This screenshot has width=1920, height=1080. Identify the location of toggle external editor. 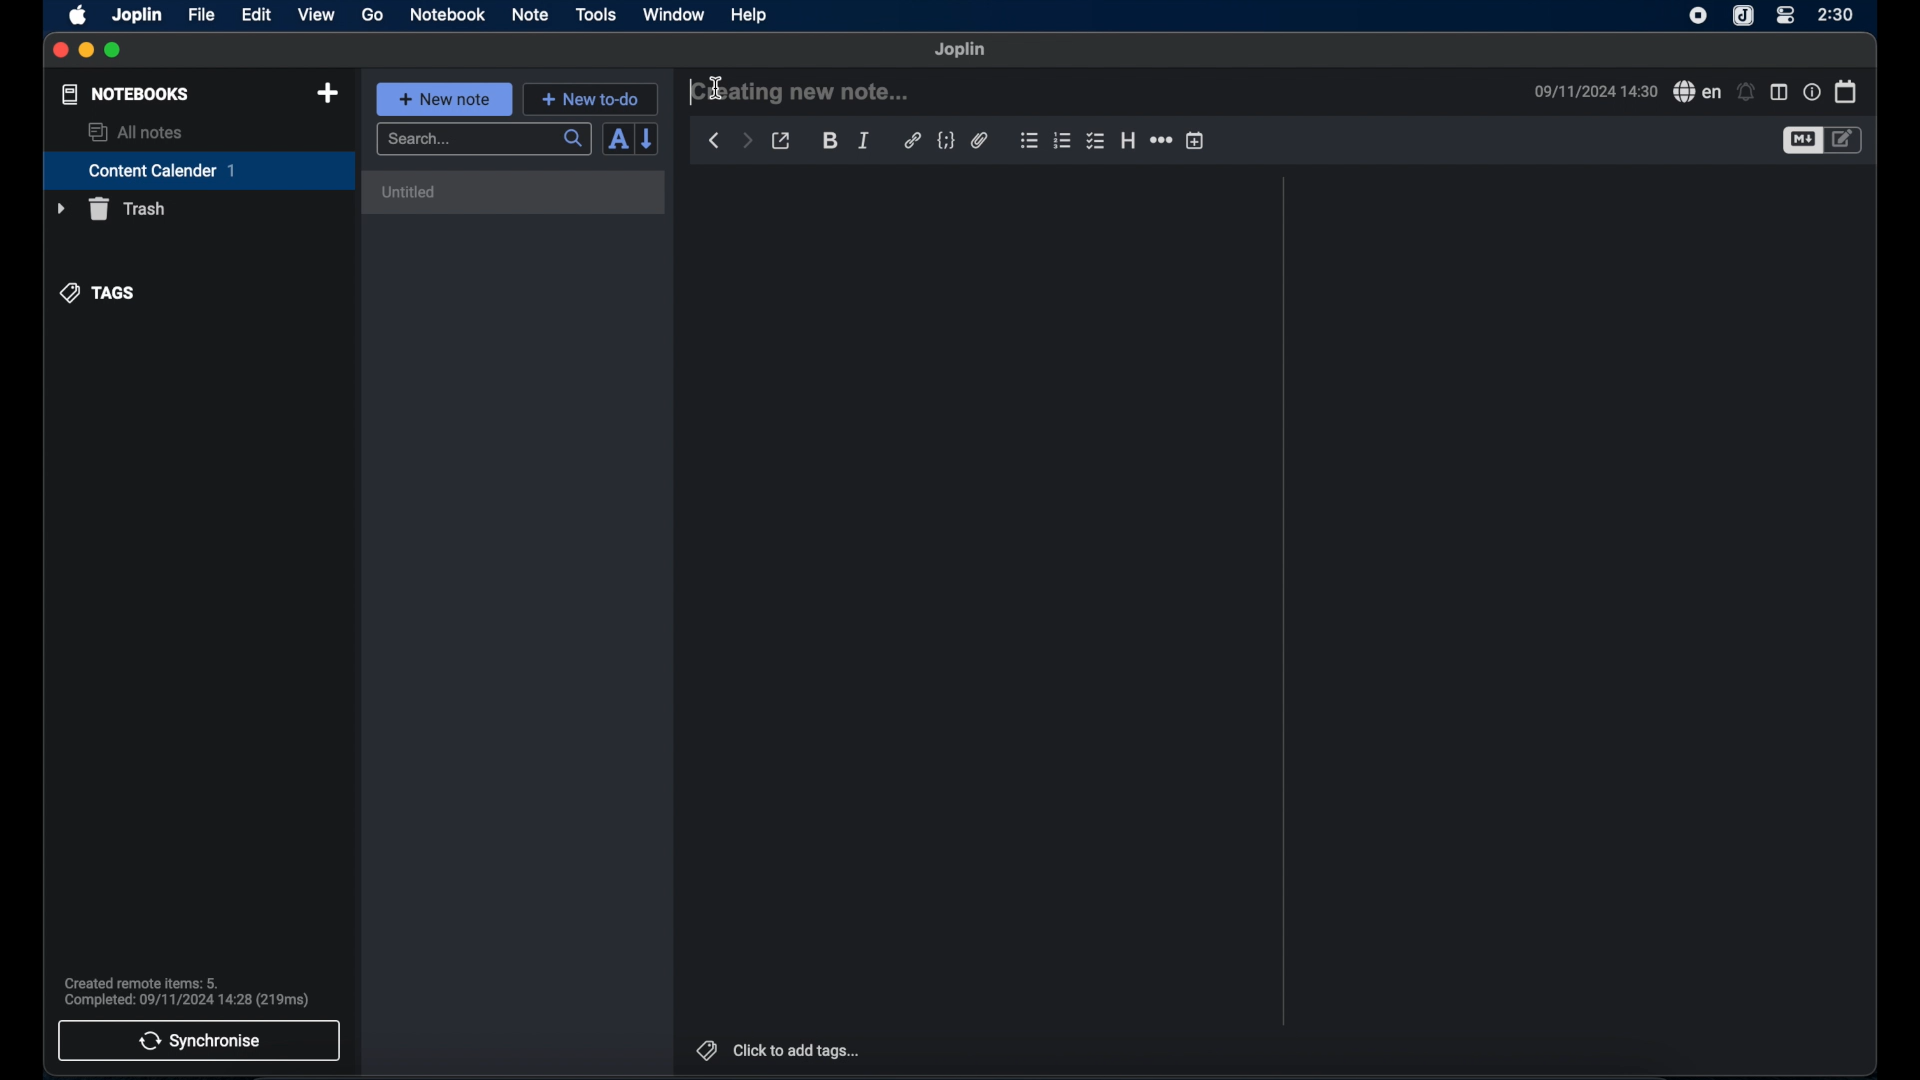
(781, 141).